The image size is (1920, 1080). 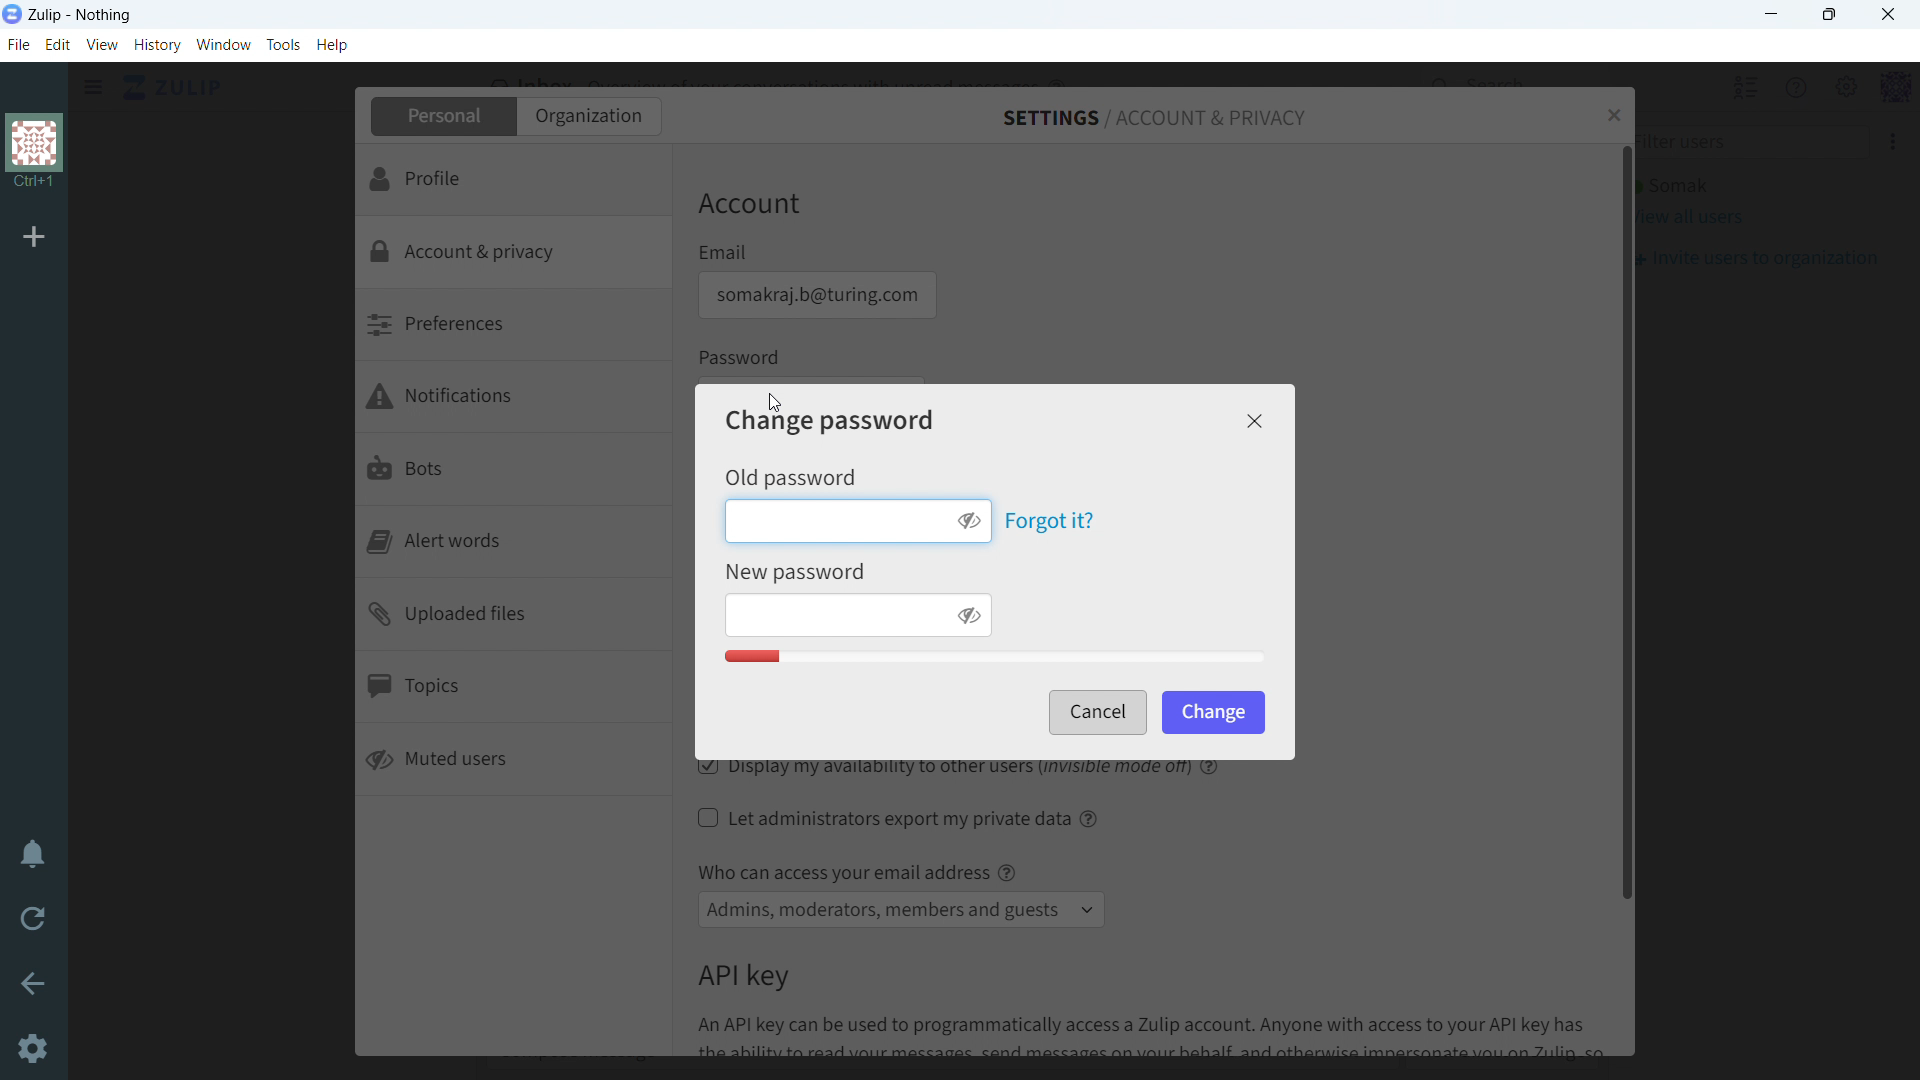 What do you see at coordinates (1773, 15) in the screenshot?
I see `minimize` at bounding box center [1773, 15].